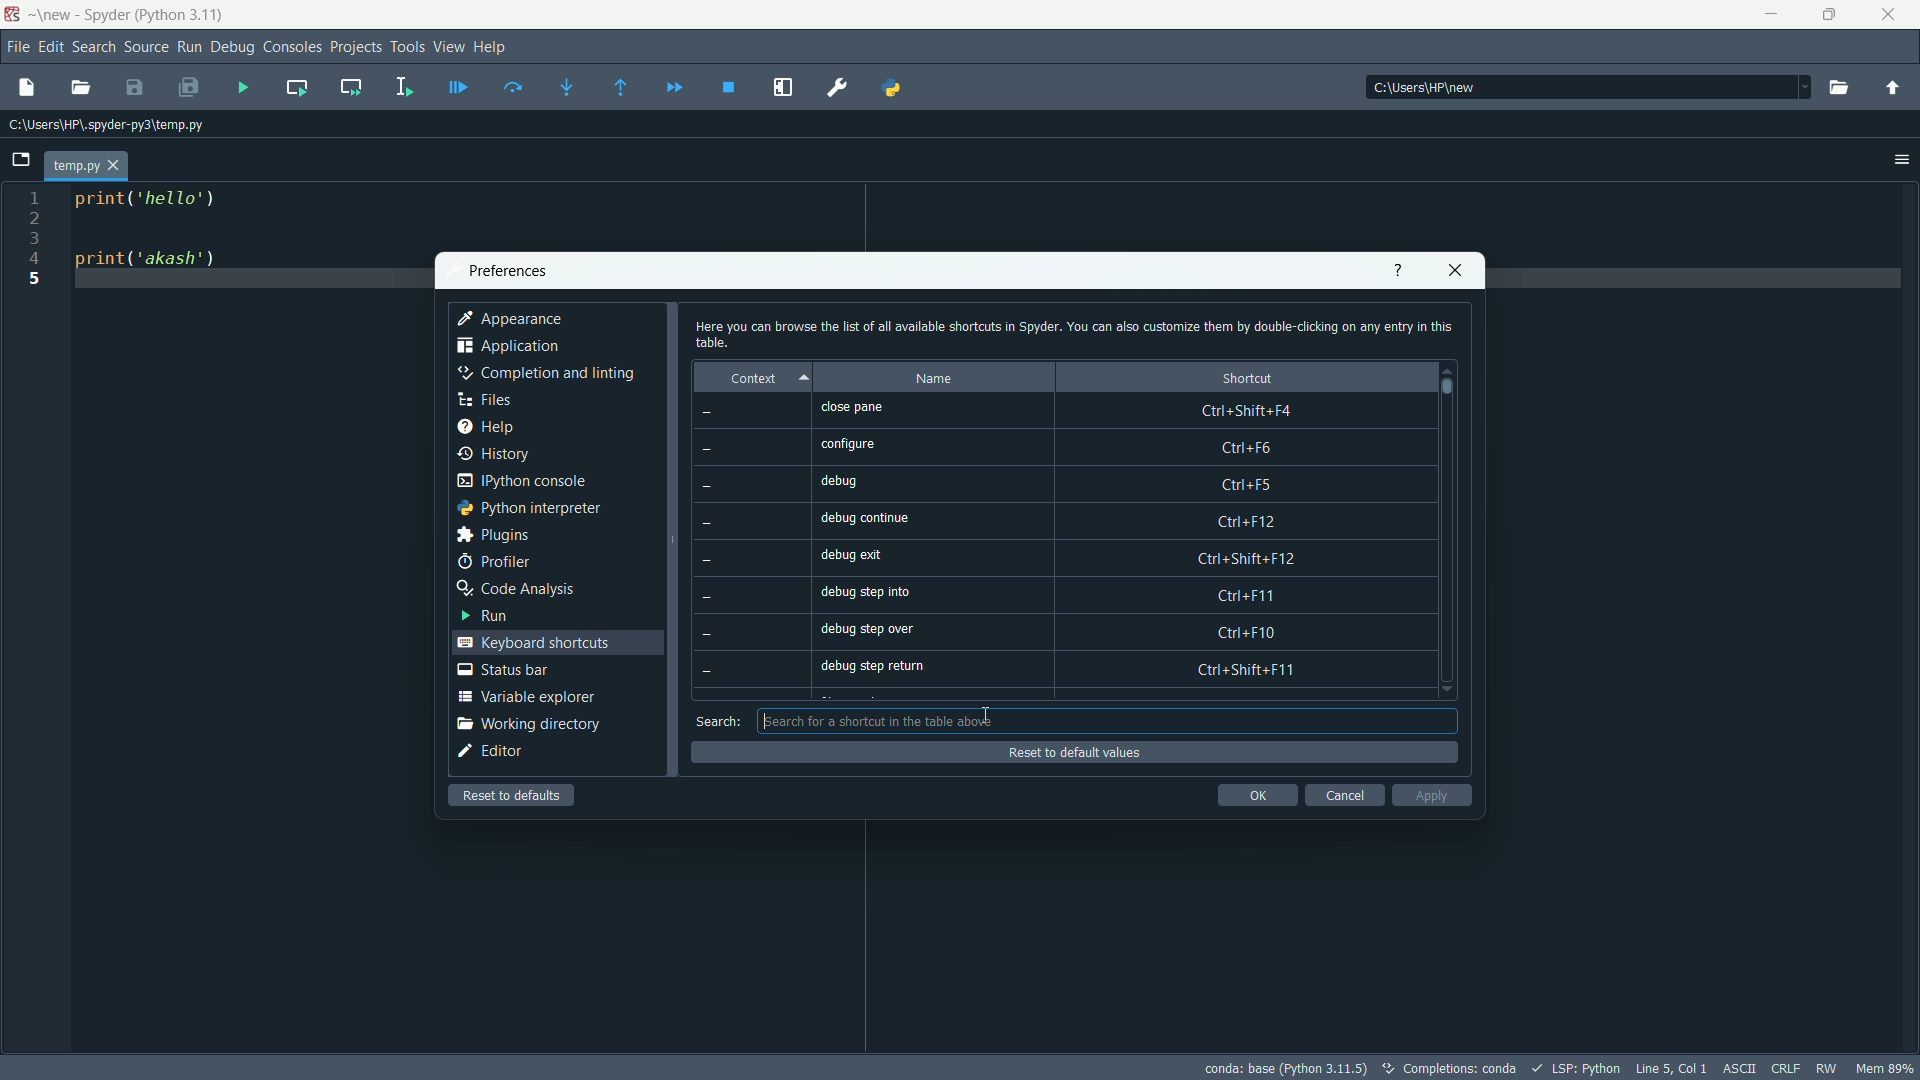 Image resolution: width=1920 pixels, height=1080 pixels. Describe the element at coordinates (719, 721) in the screenshot. I see ` search: ` at that location.